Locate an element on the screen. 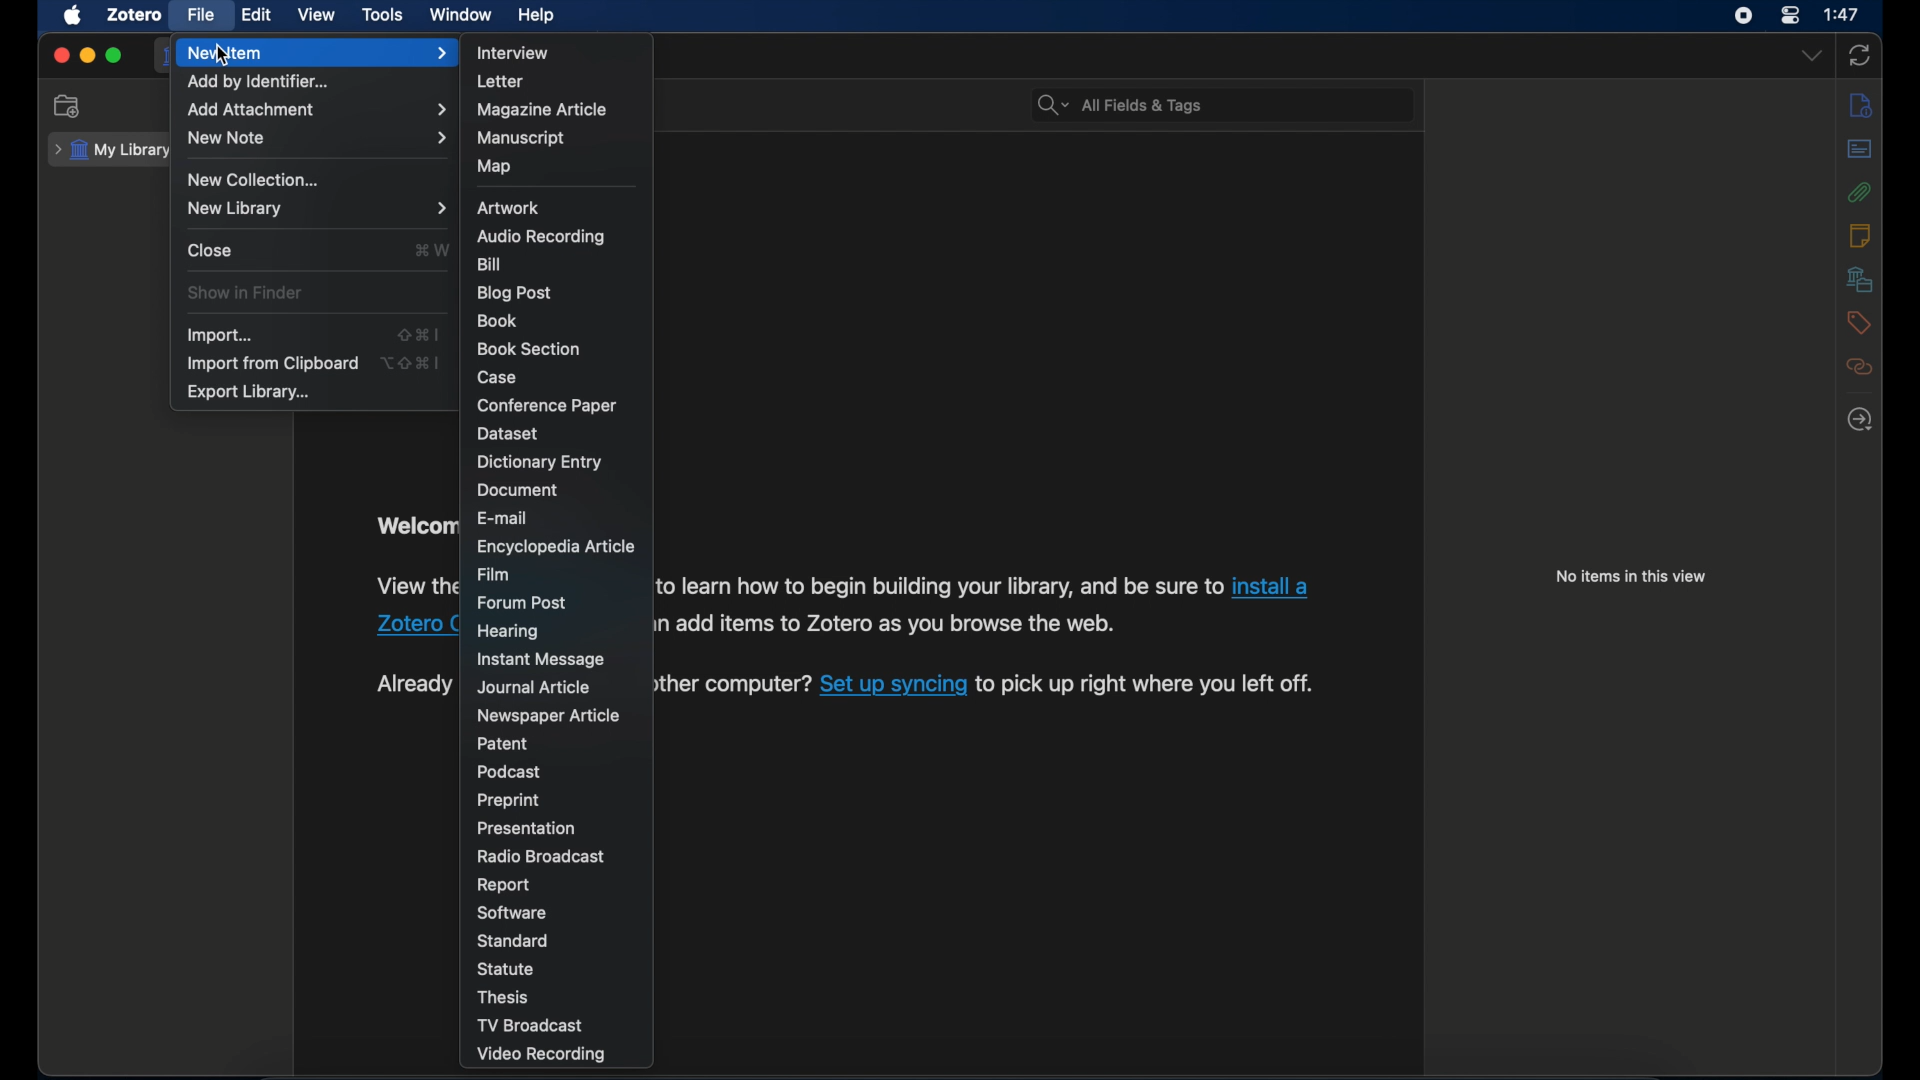 Image resolution: width=1920 pixels, height=1080 pixels. interview is located at coordinates (514, 53).